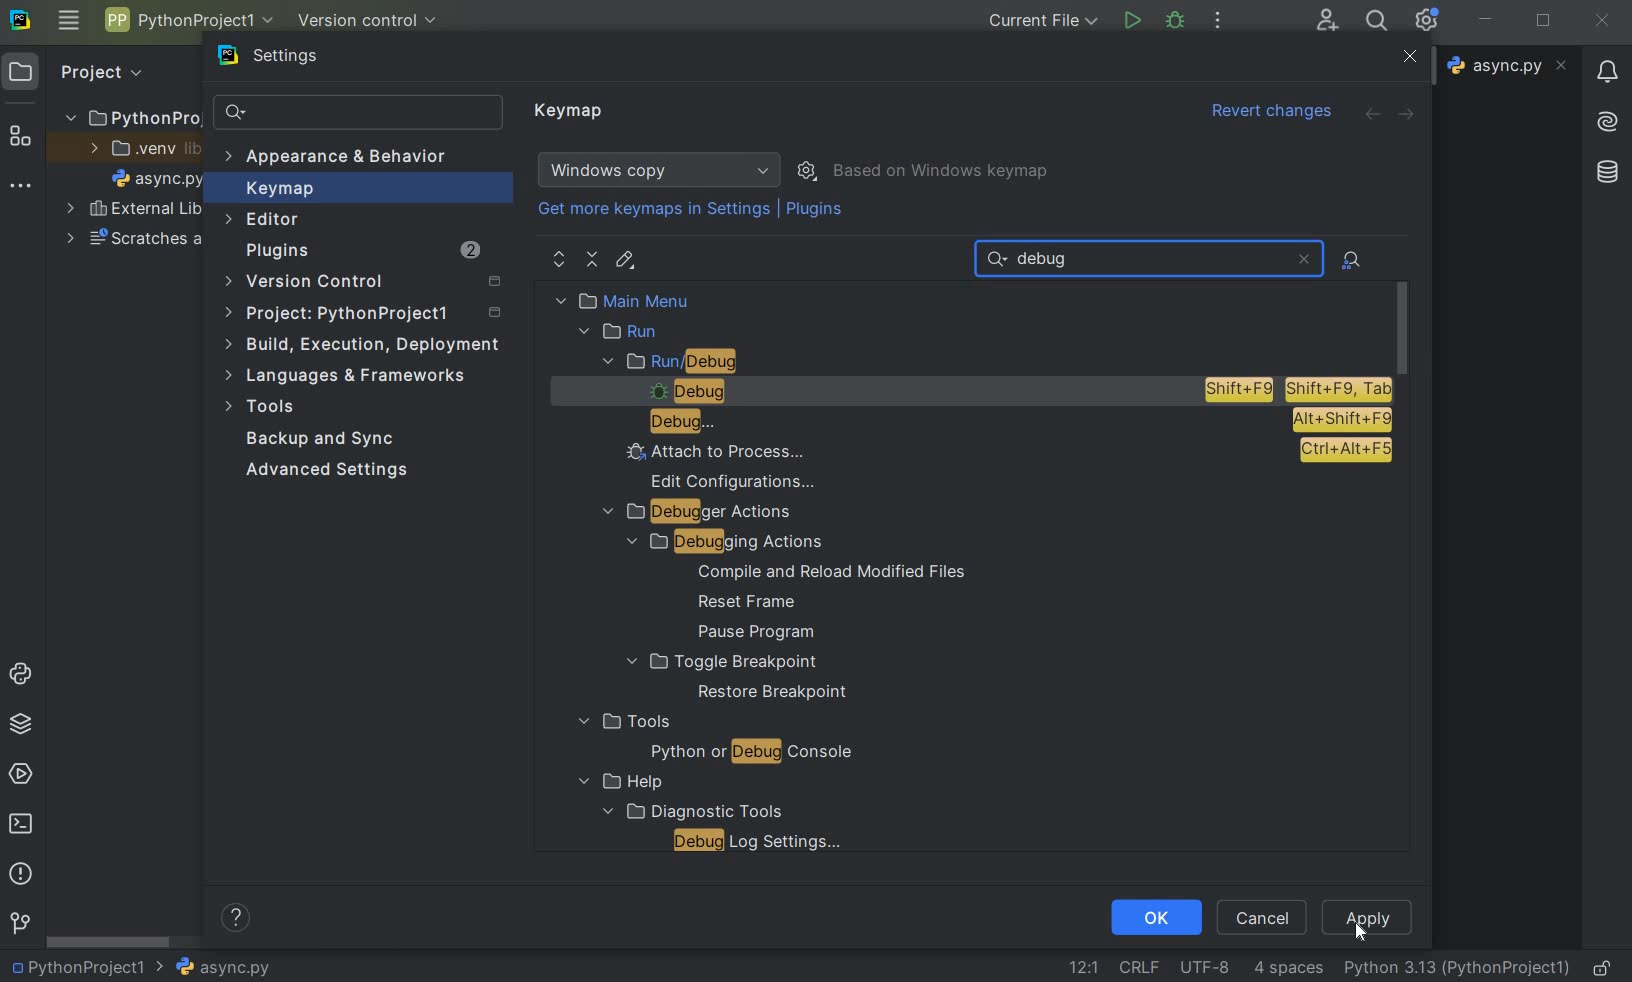 This screenshot has height=982, width=1632. Describe the element at coordinates (1155, 916) in the screenshot. I see `ok` at that location.